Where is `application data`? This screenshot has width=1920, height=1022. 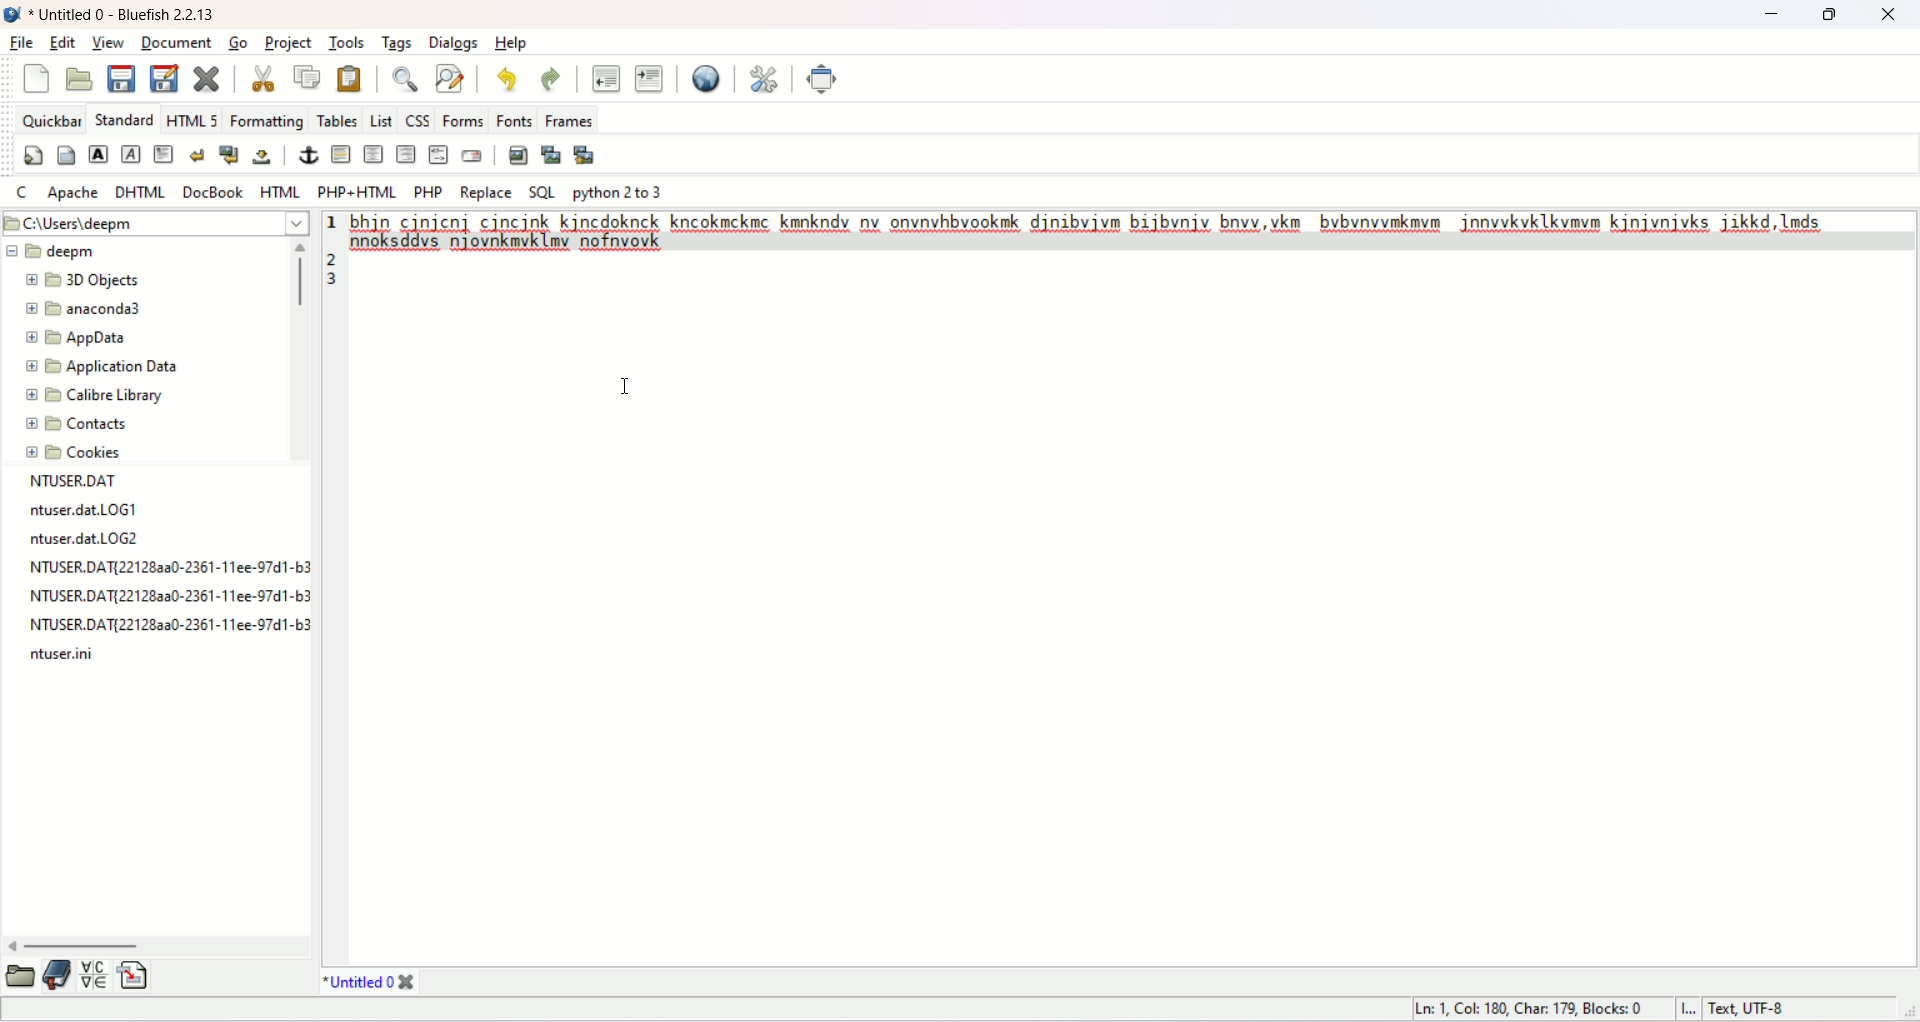
application data is located at coordinates (101, 366).